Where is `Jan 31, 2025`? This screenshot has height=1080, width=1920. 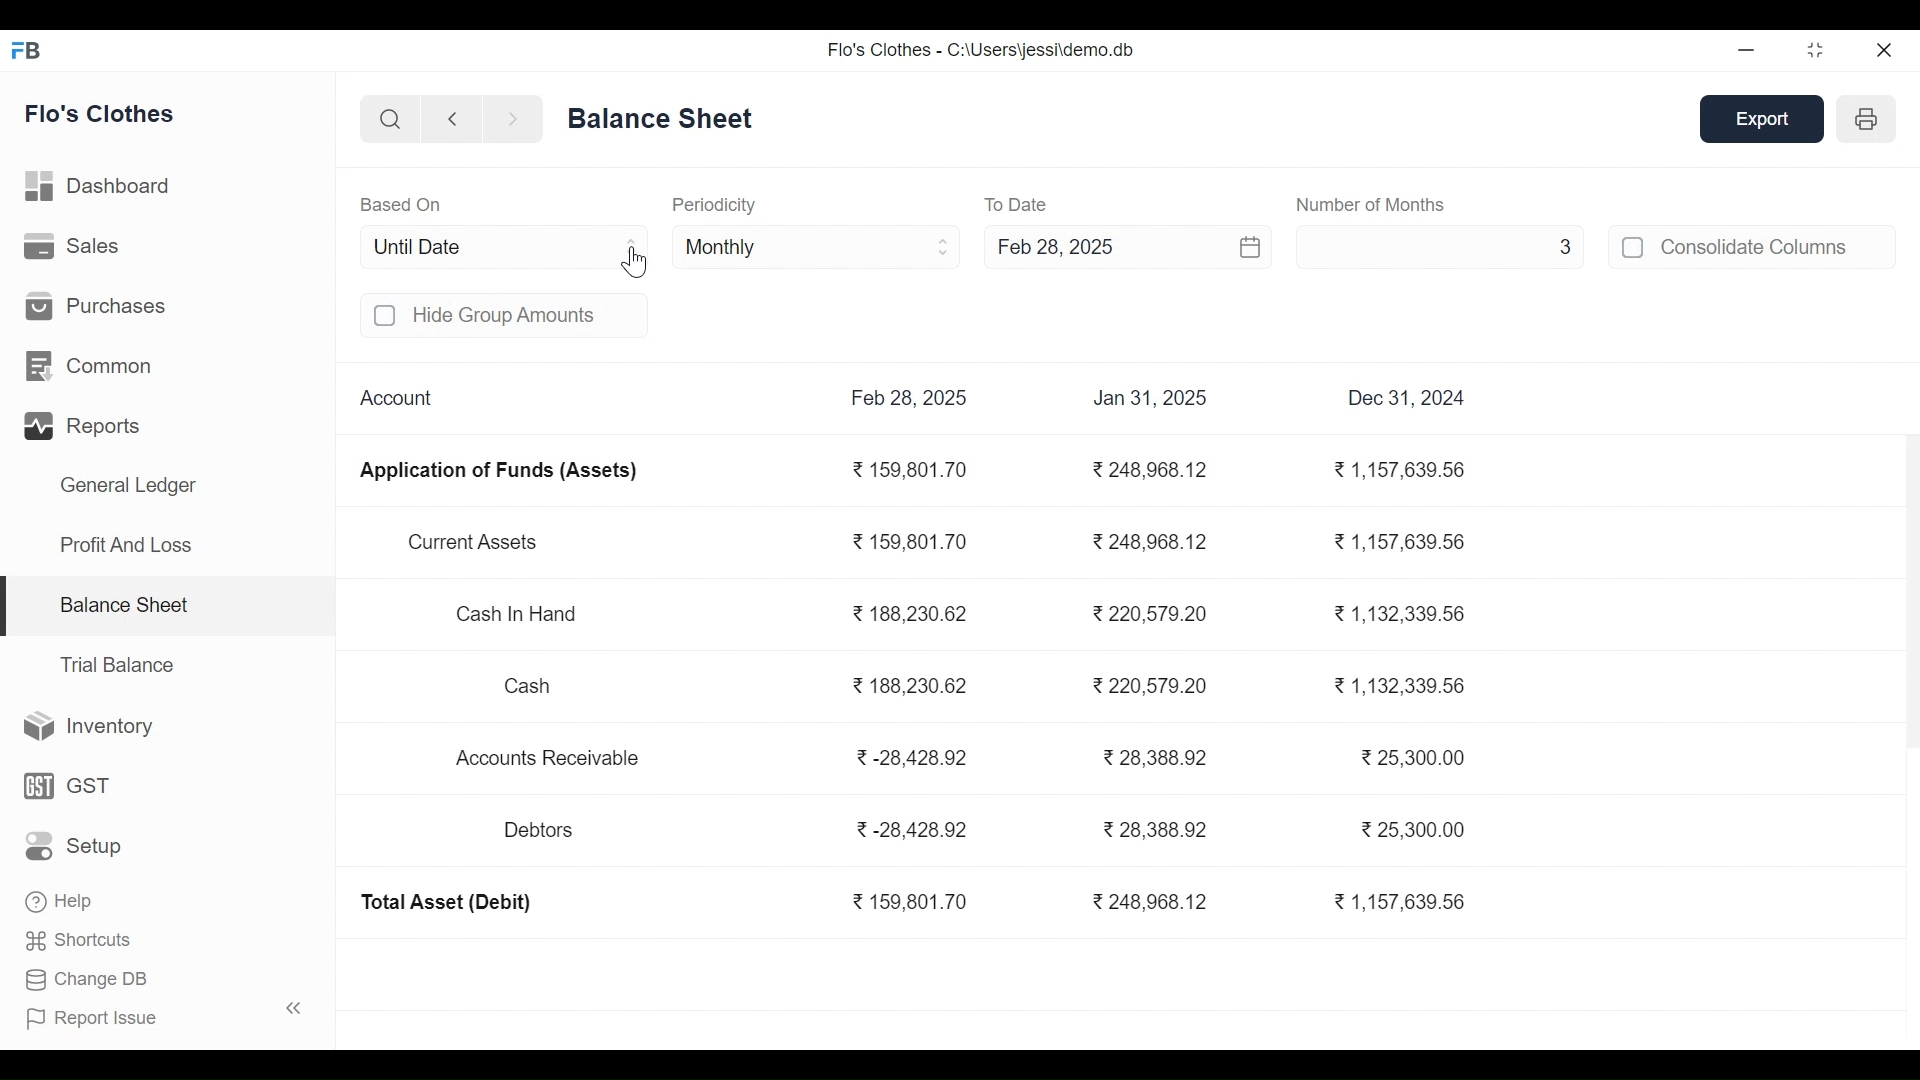 Jan 31, 2025 is located at coordinates (1150, 397).